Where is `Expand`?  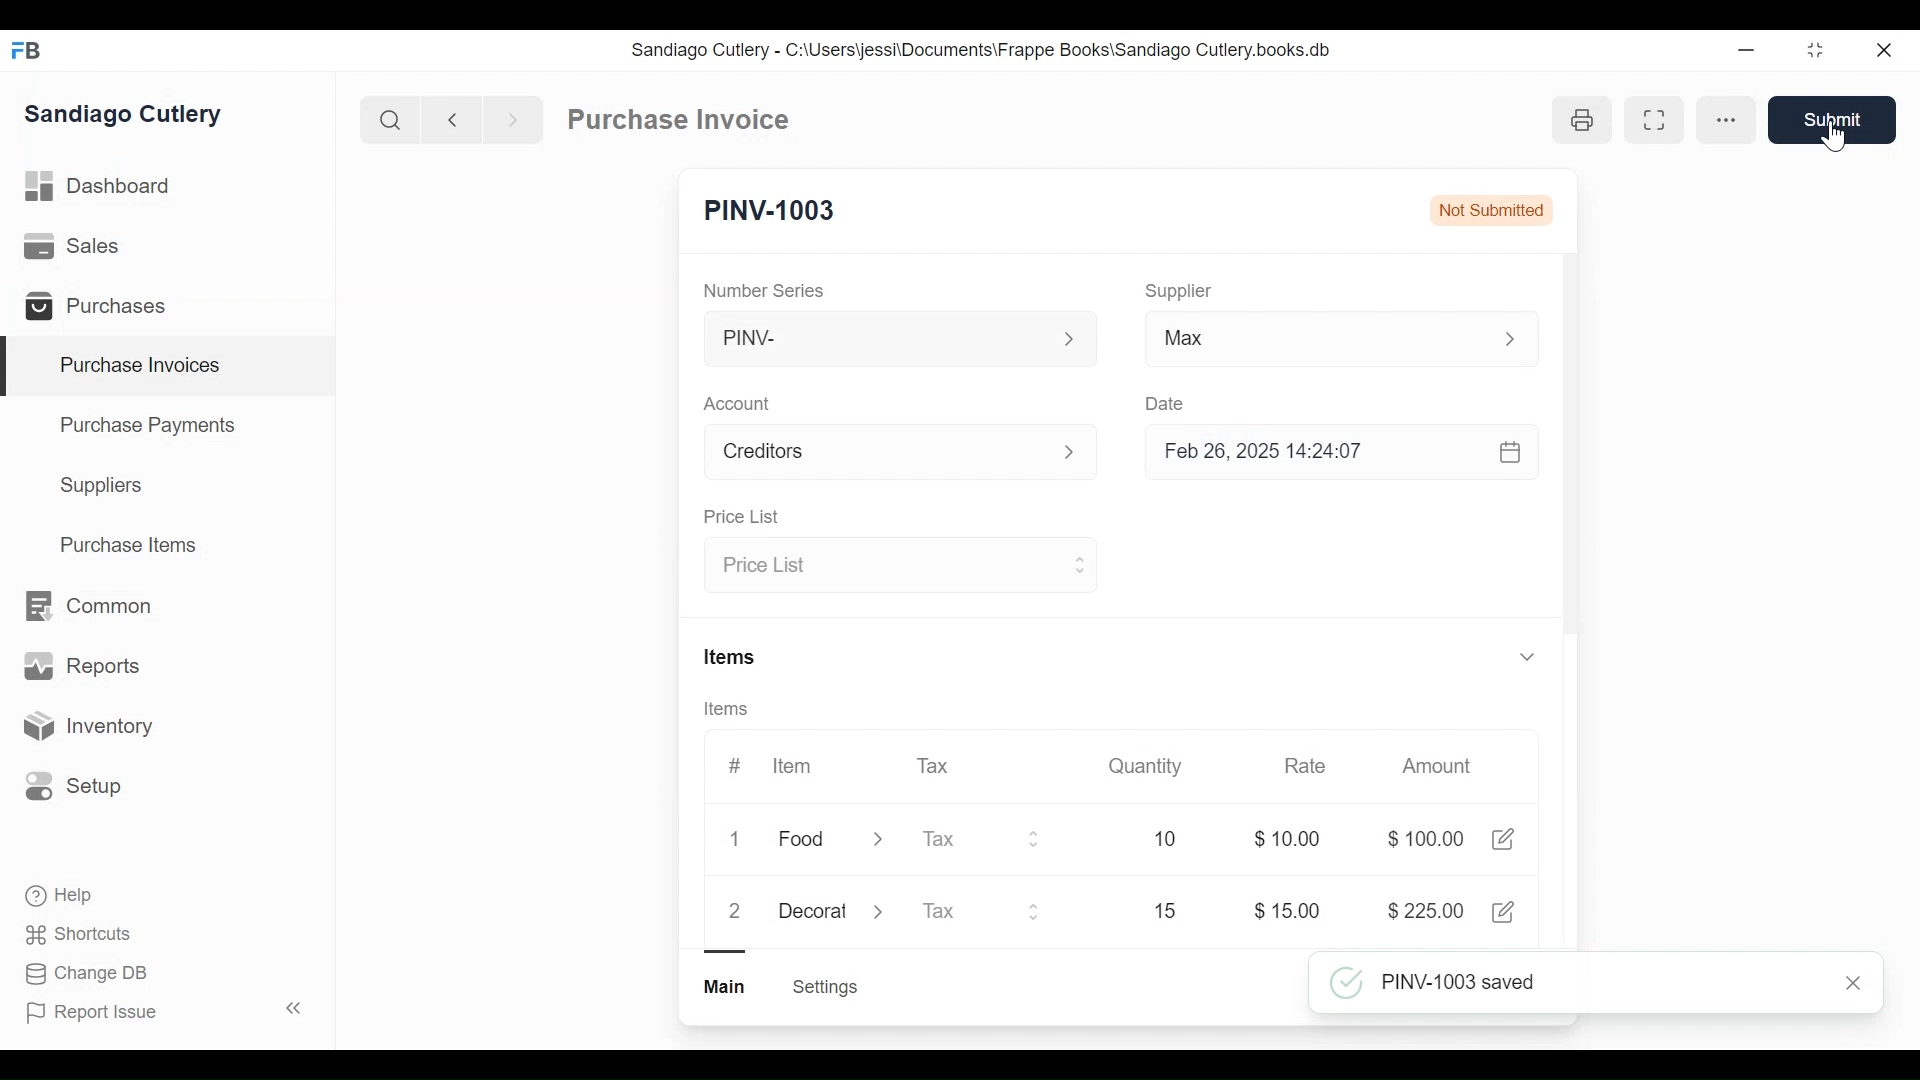
Expand is located at coordinates (882, 910).